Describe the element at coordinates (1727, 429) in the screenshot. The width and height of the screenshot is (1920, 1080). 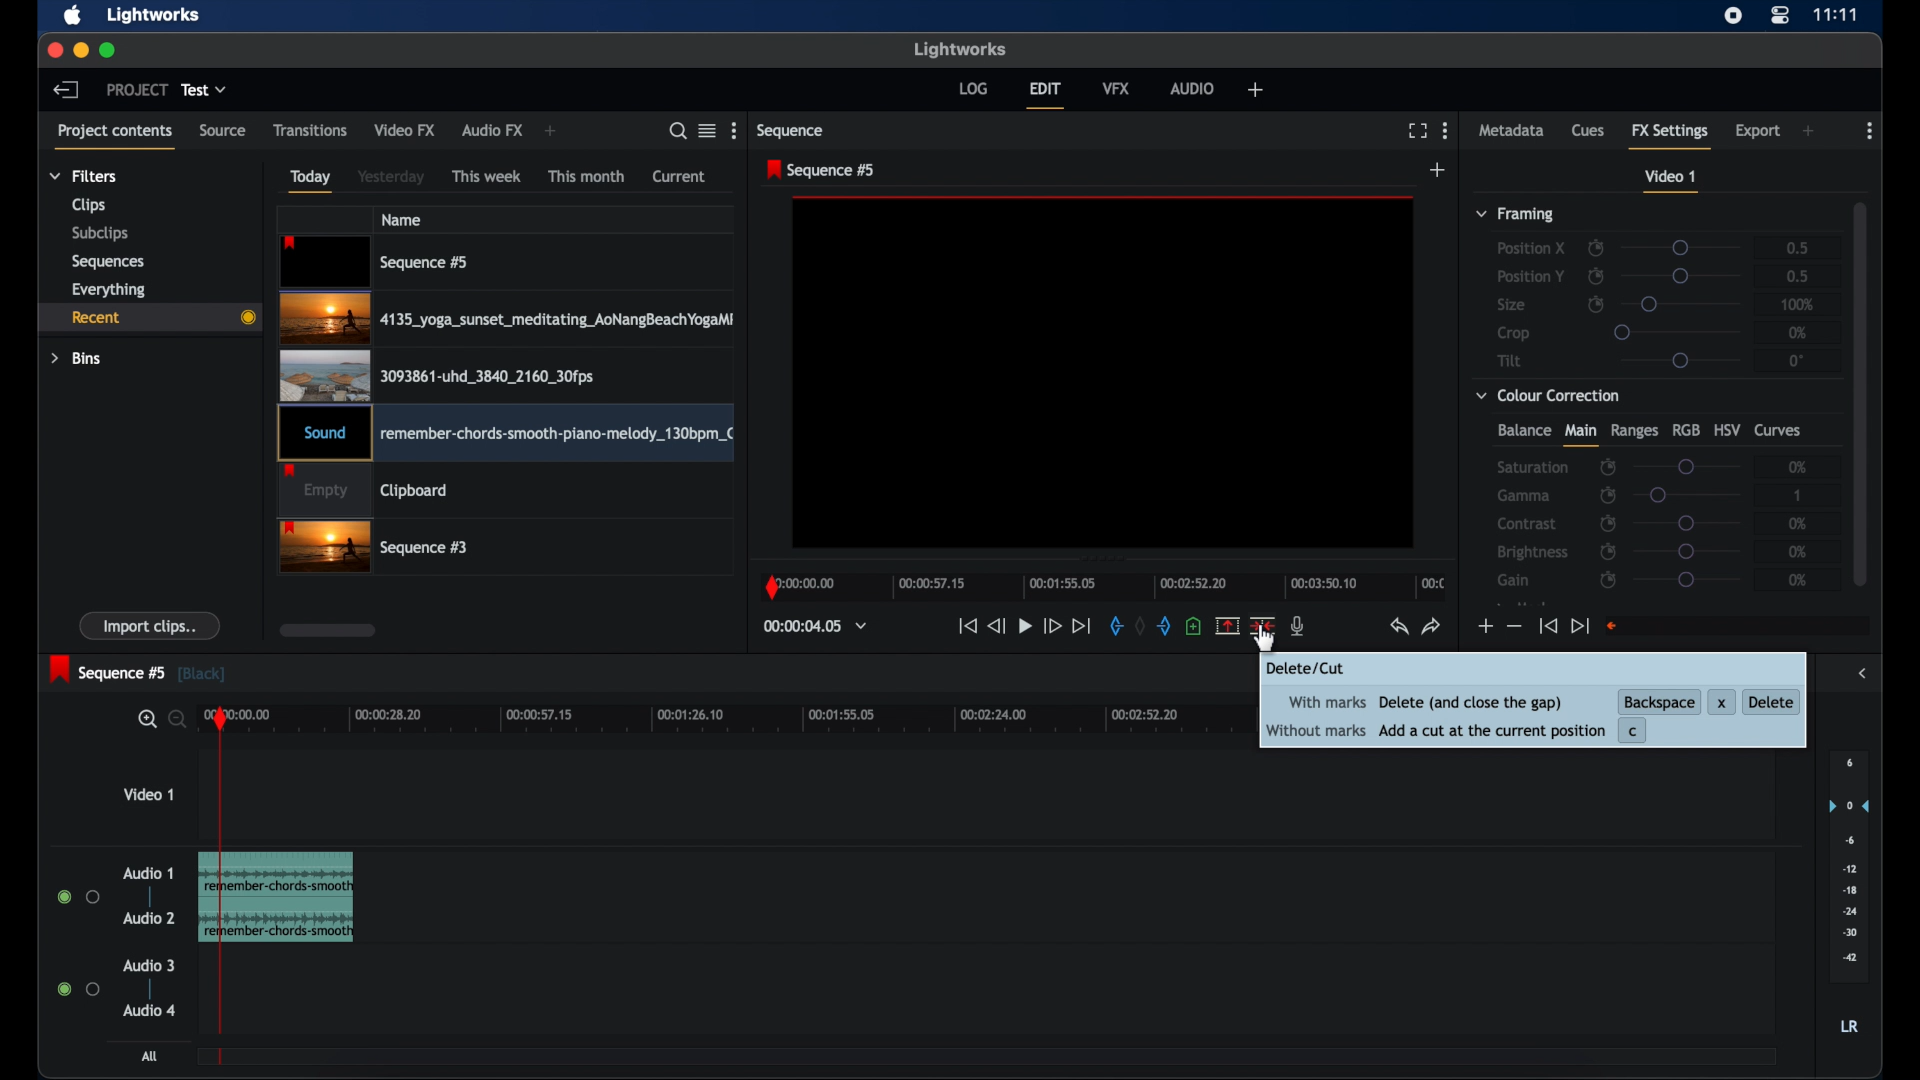
I see `hsv` at that location.